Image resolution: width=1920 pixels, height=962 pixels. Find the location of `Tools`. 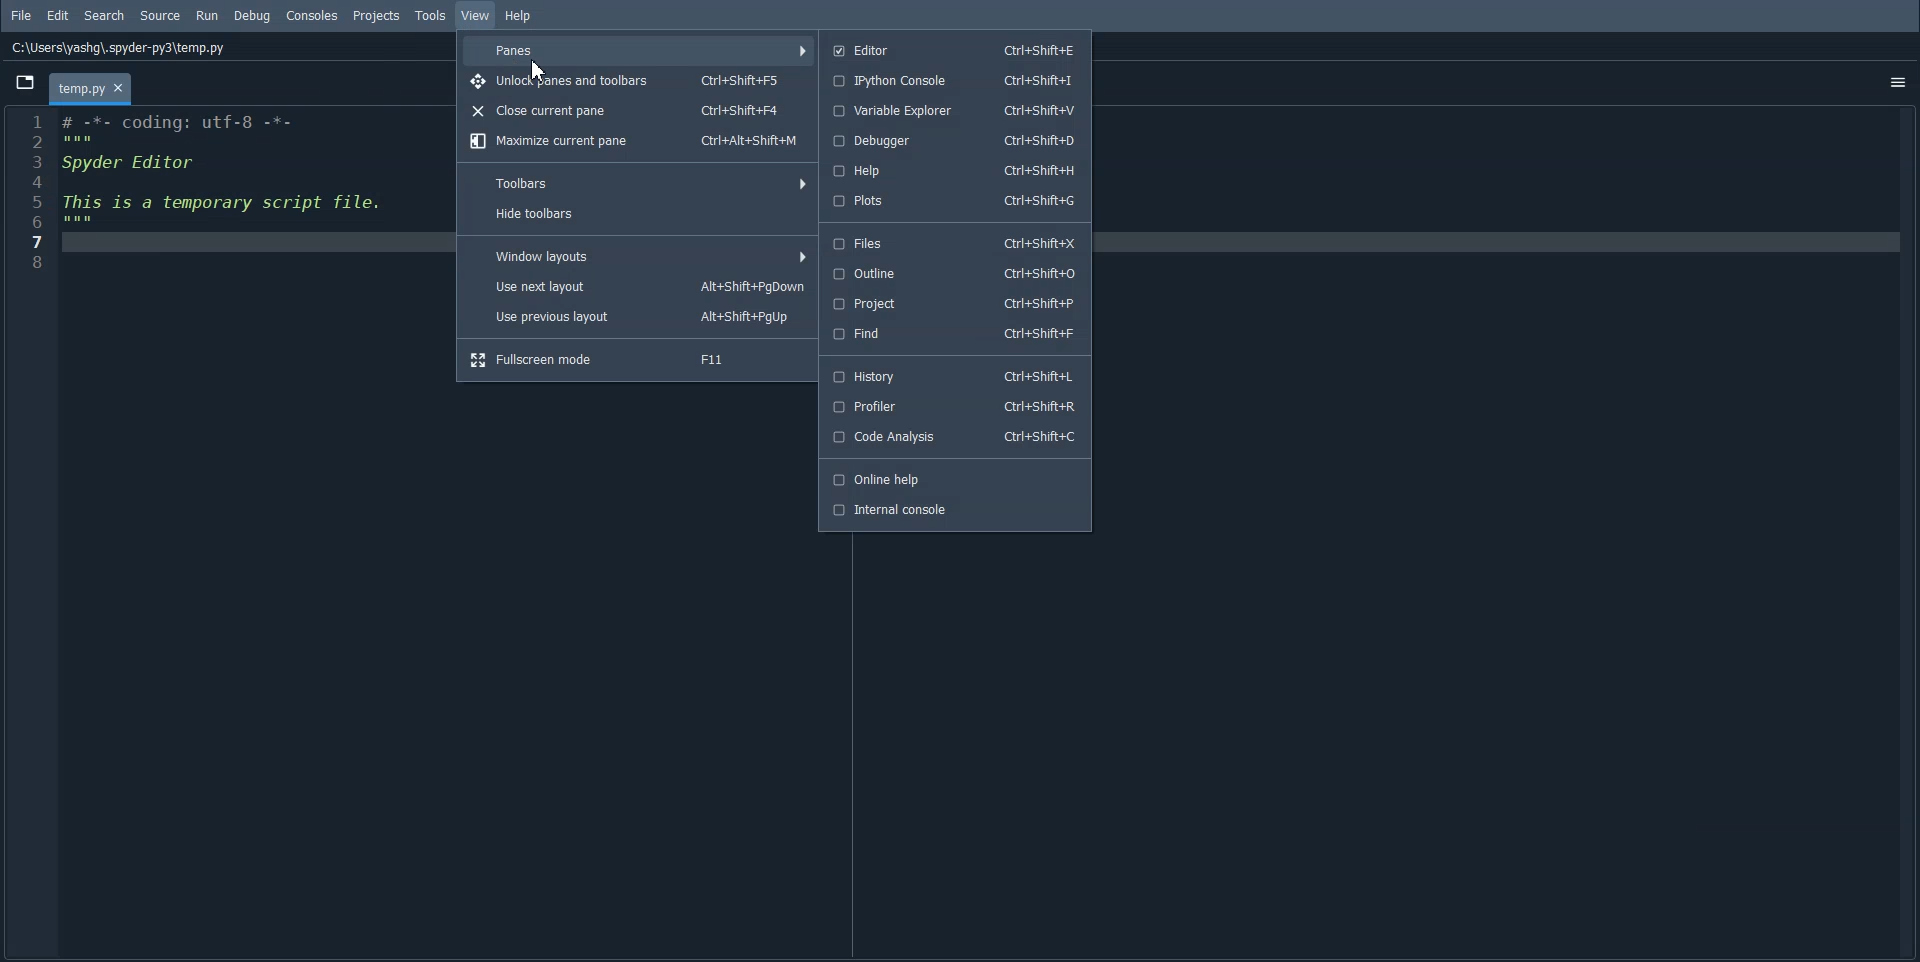

Tools is located at coordinates (431, 15).